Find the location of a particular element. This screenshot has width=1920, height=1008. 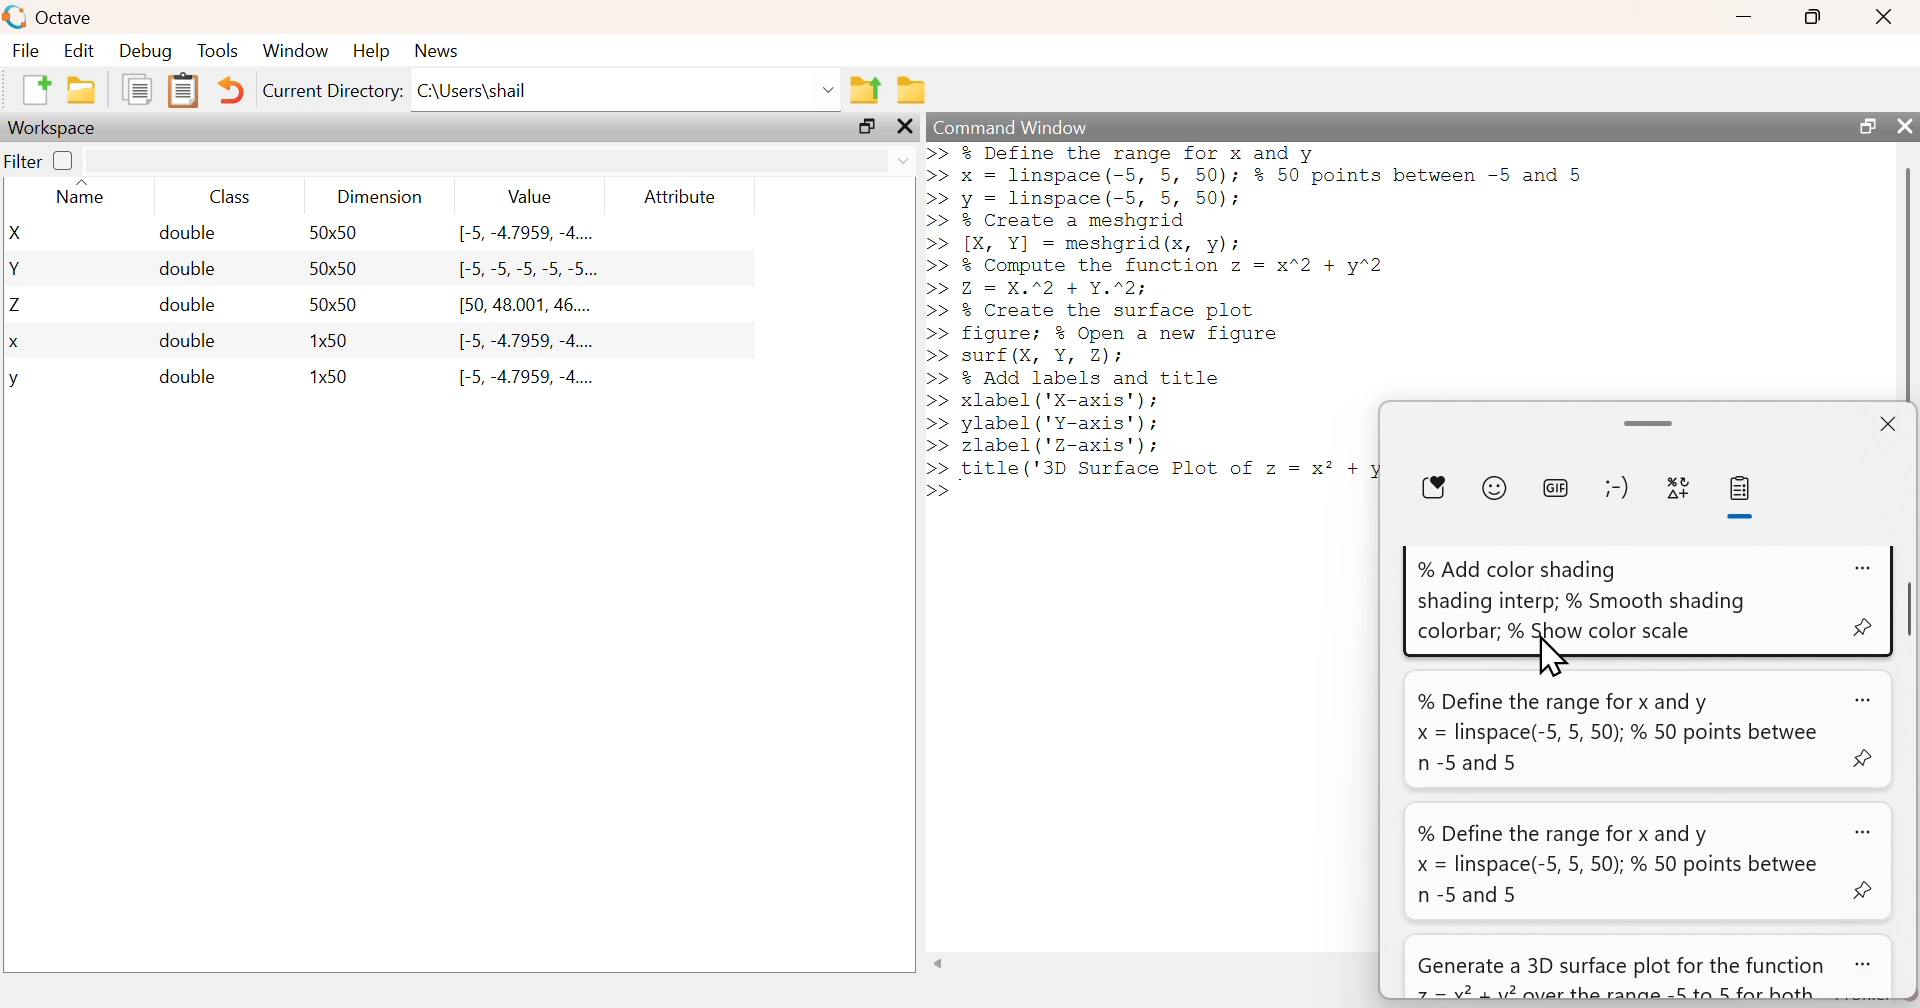

50x50 is located at coordinates (333, 232).